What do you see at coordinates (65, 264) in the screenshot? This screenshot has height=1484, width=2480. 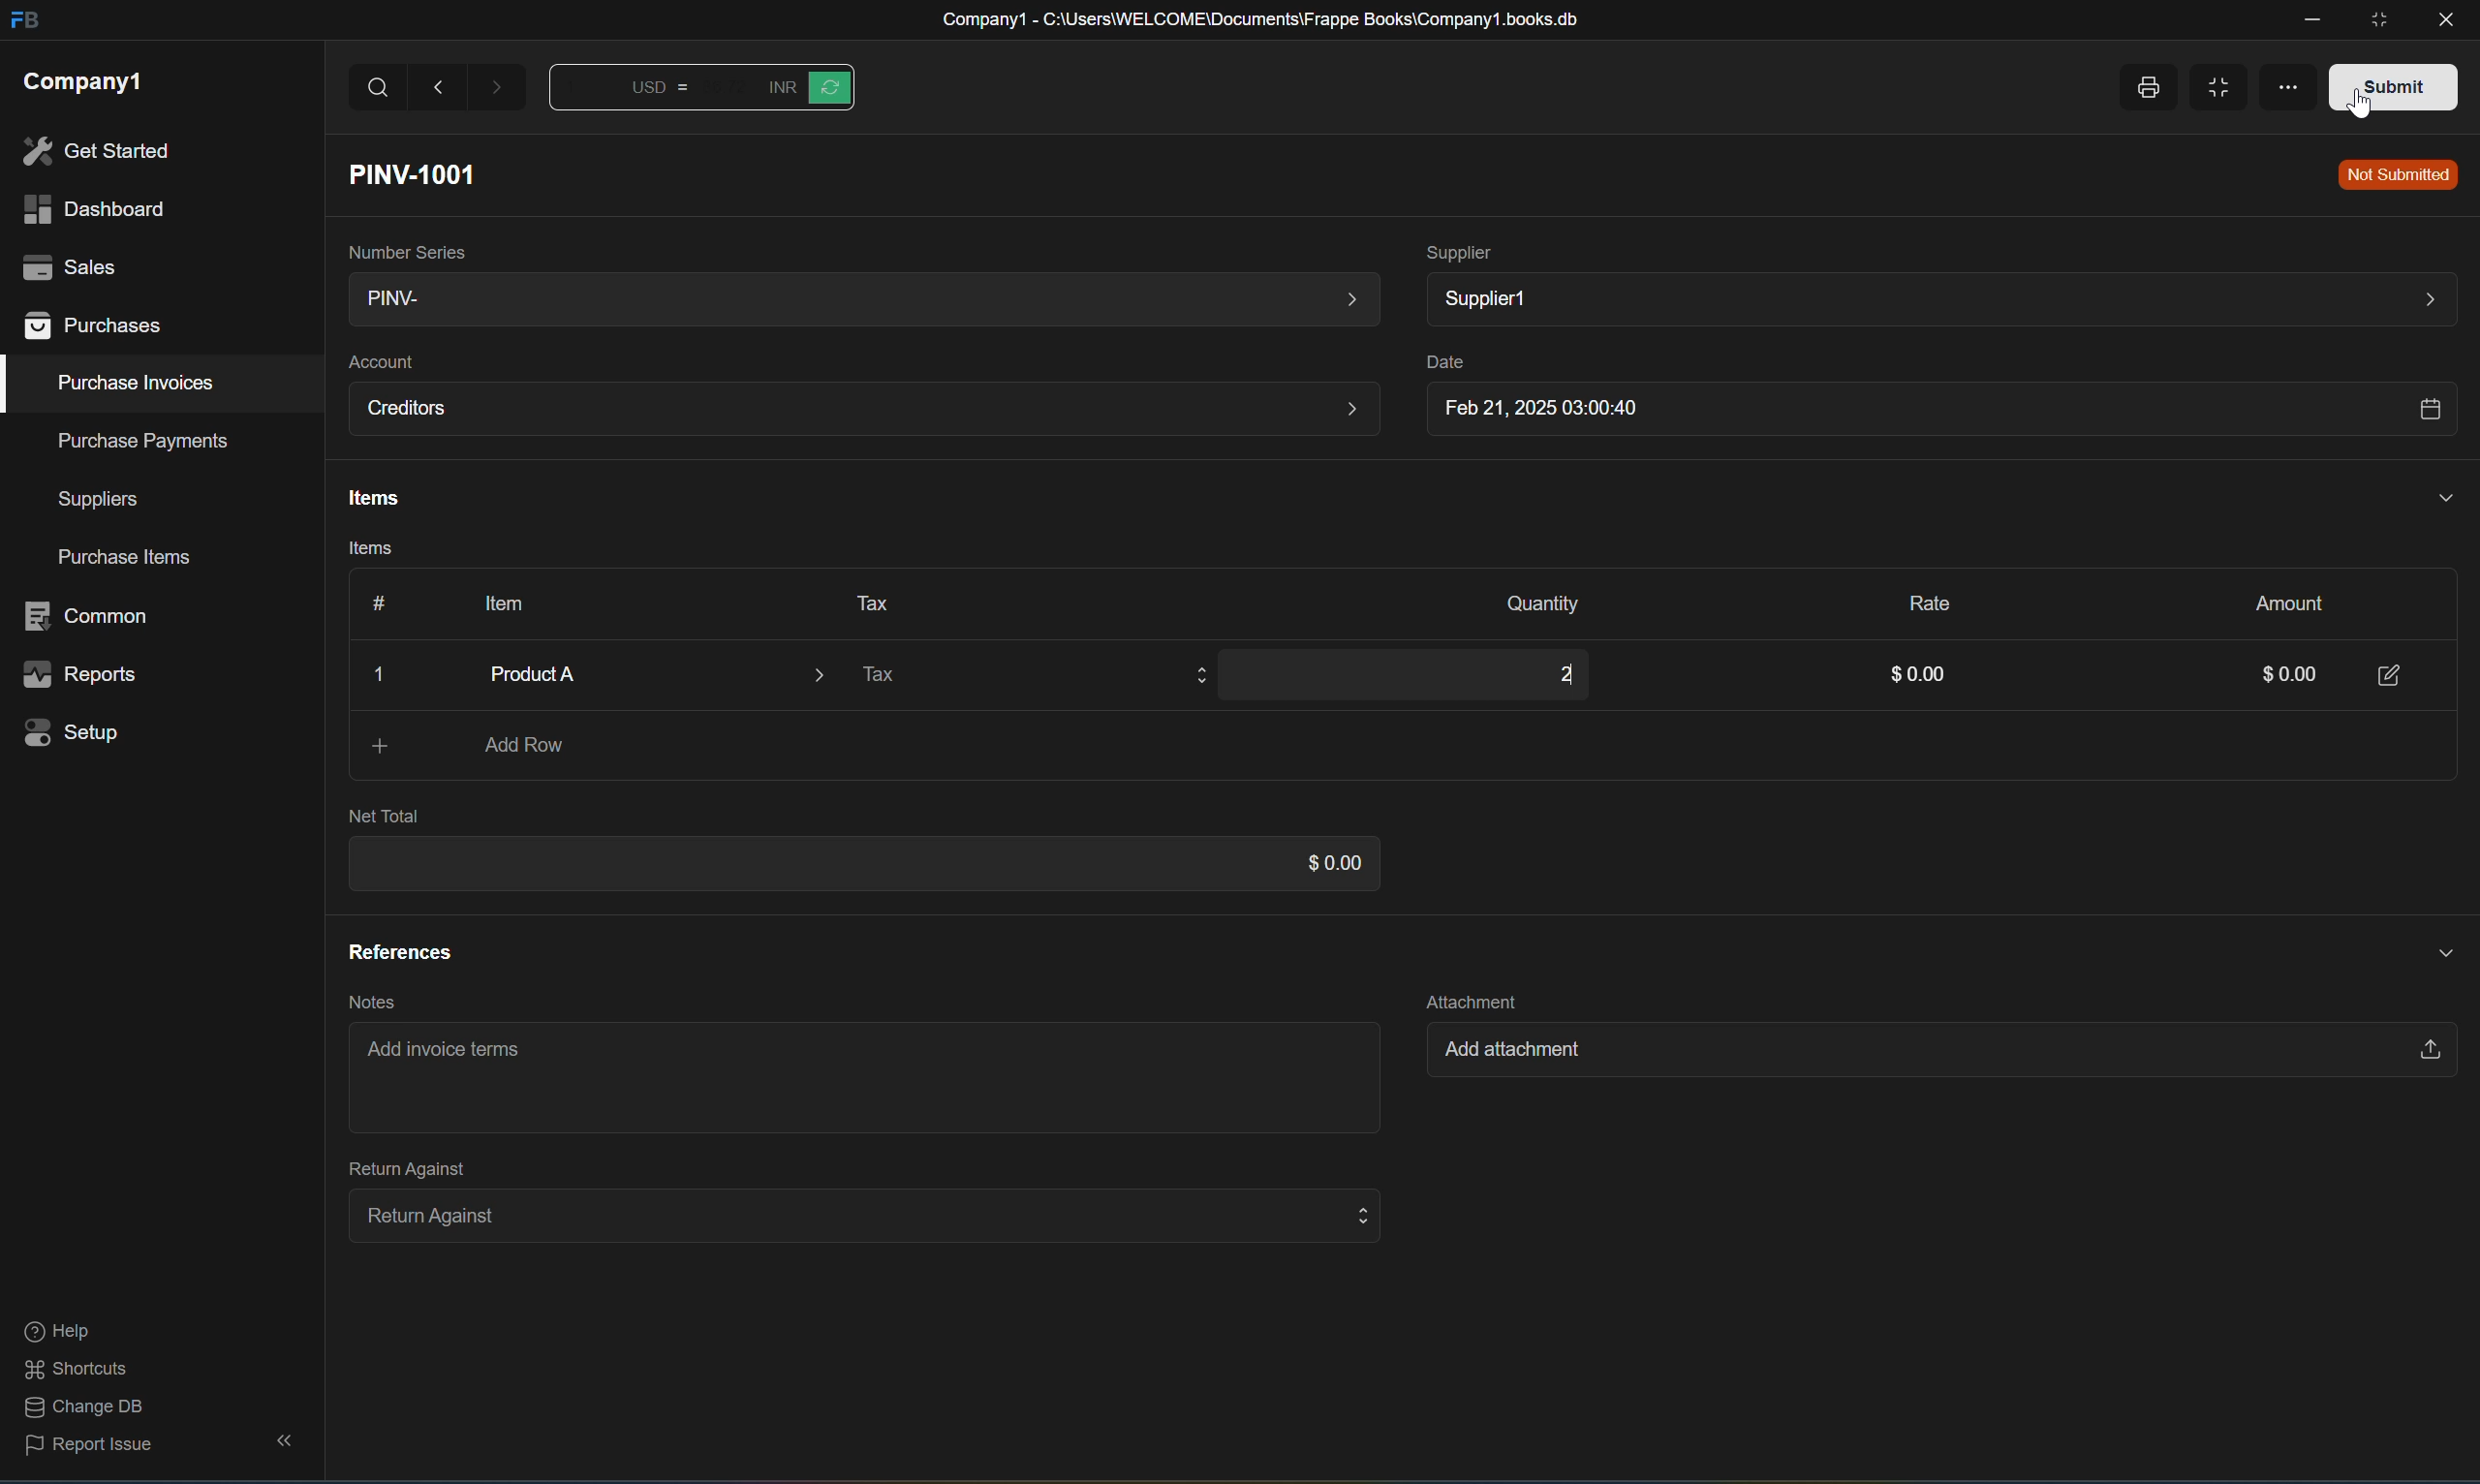 I see `sales` at bounding box center [65, 264].